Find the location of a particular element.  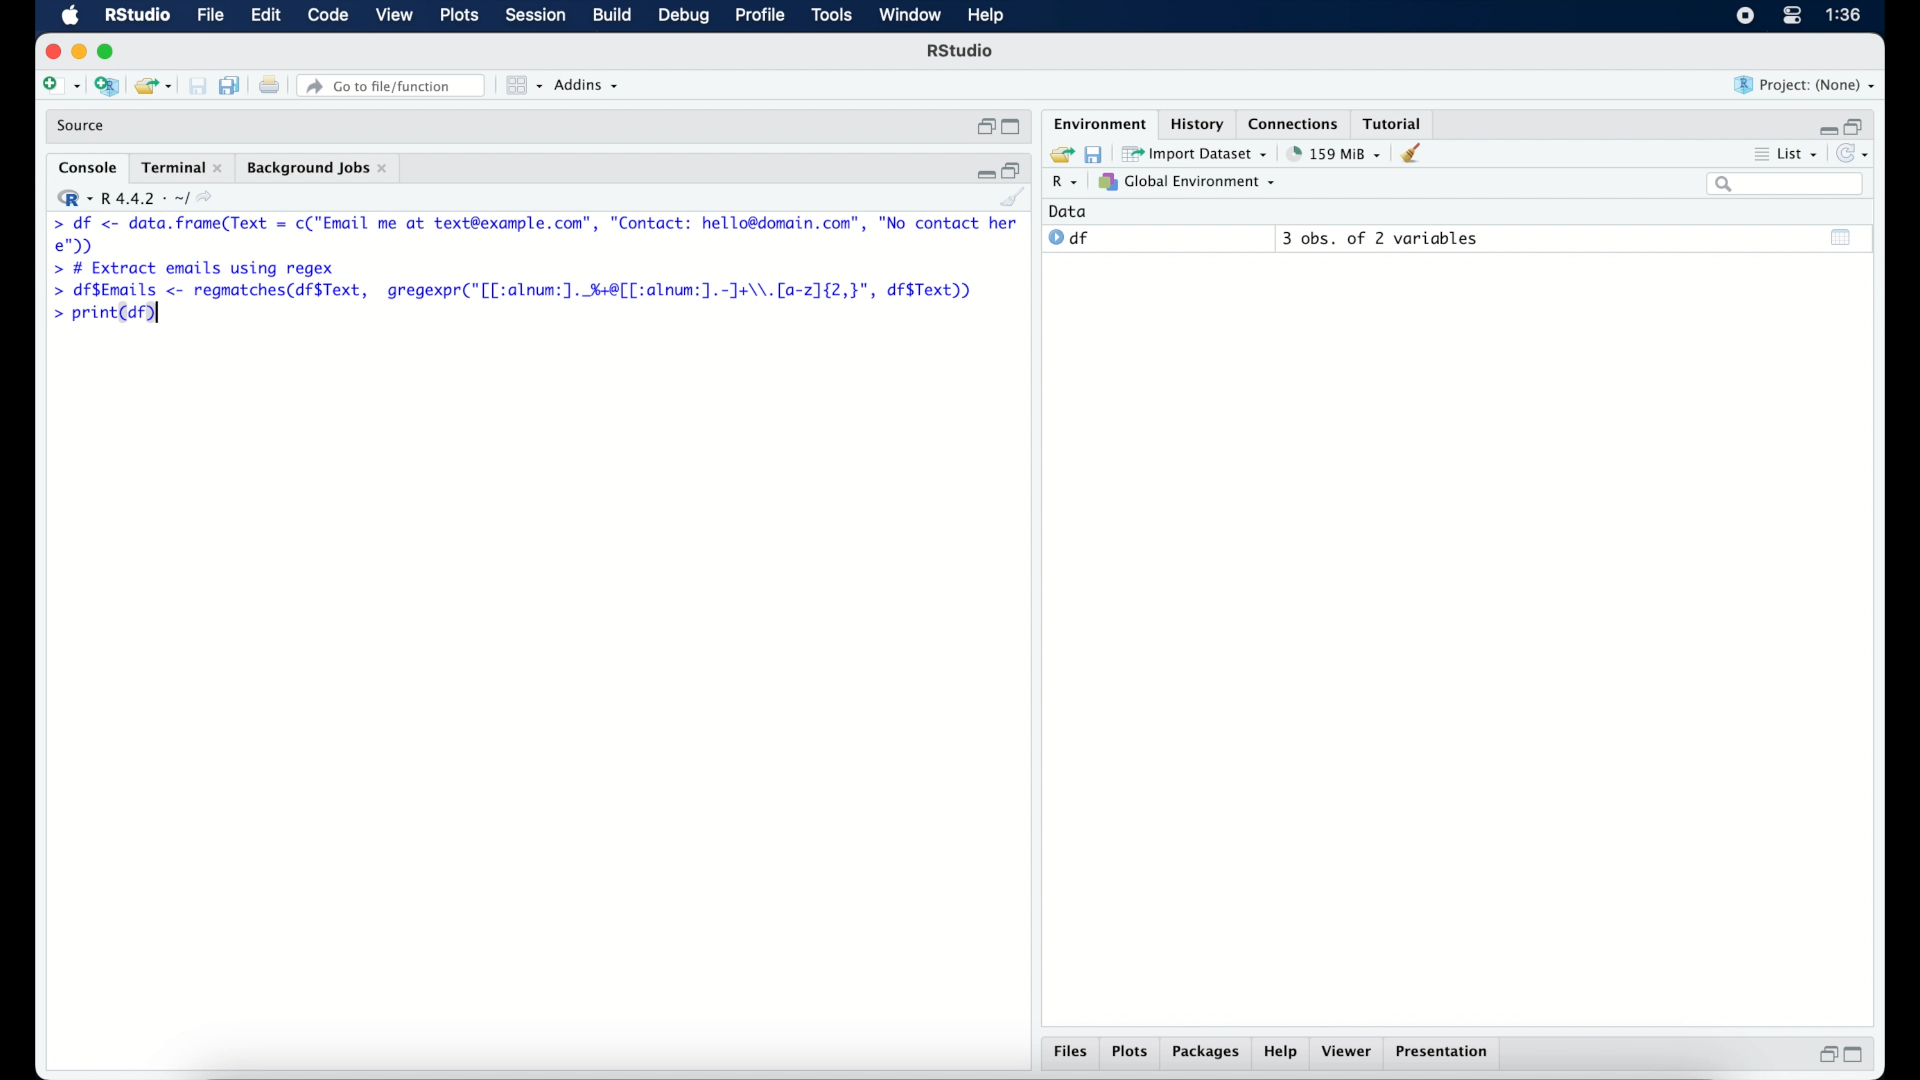

minimize is located at coordinates (982, 174).